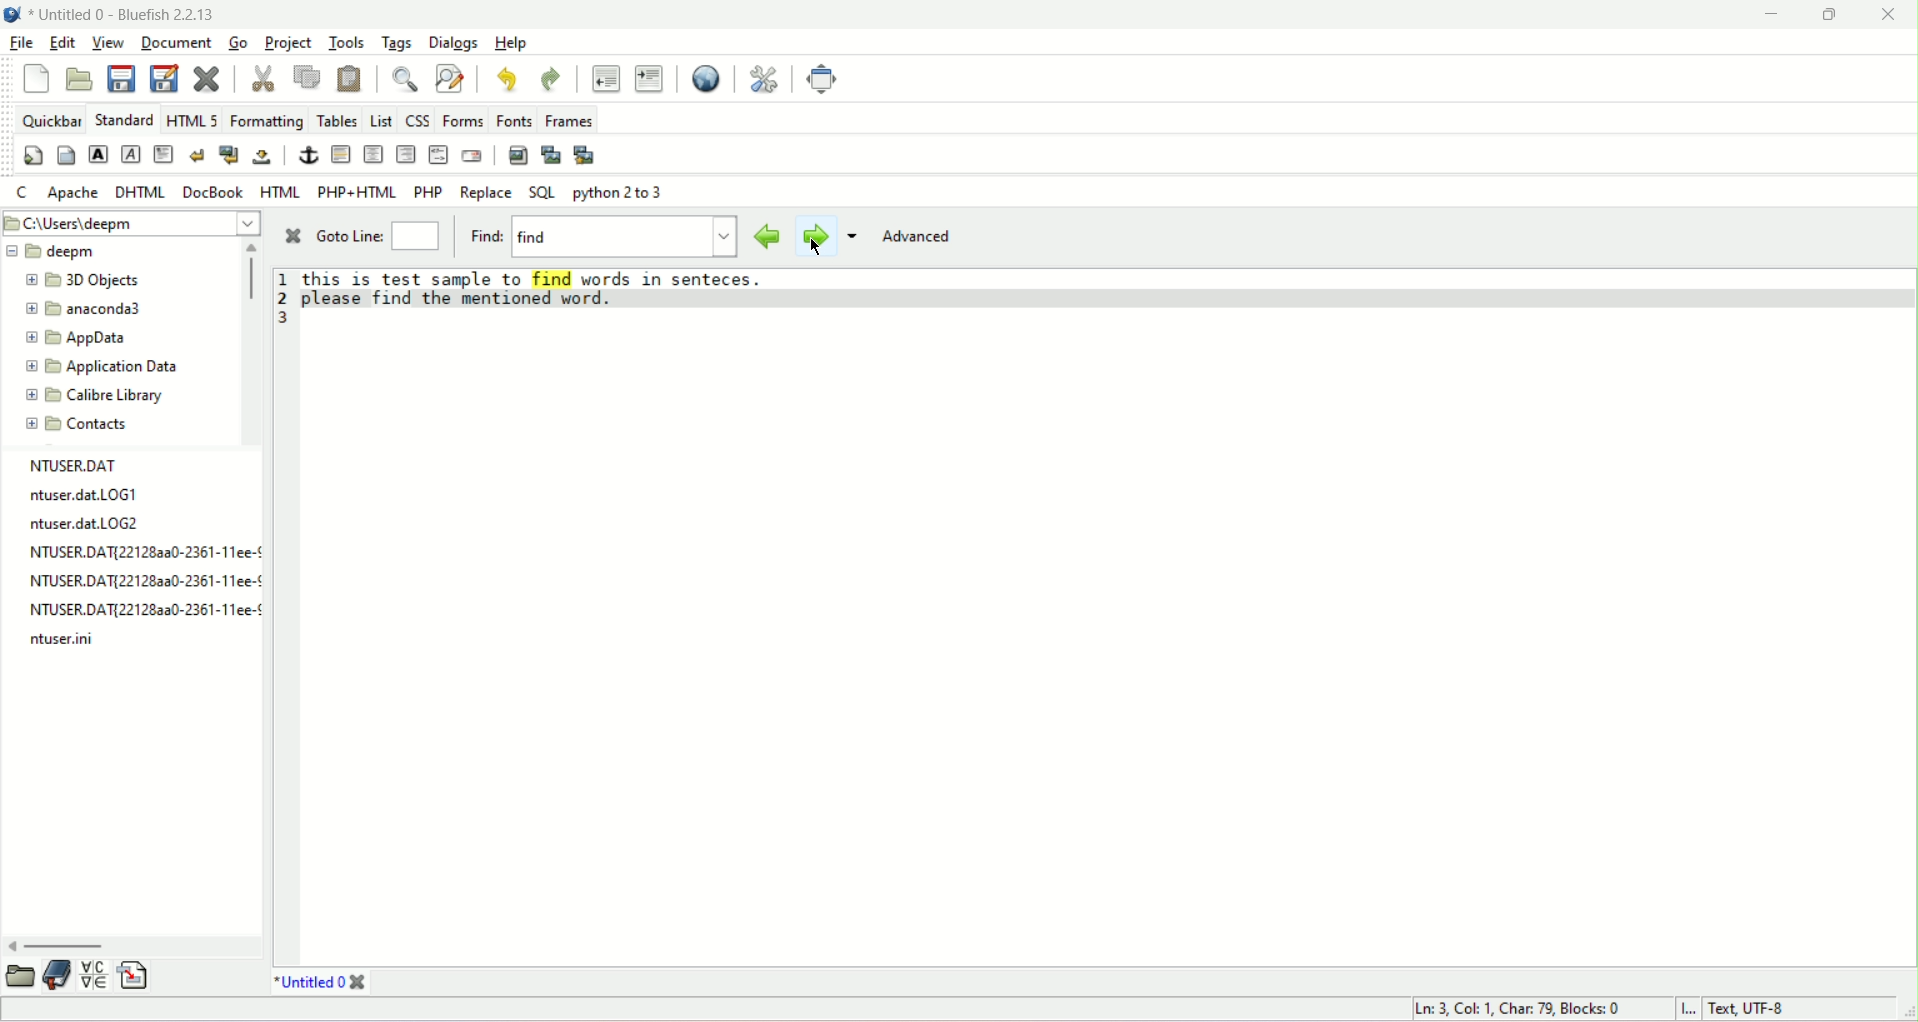 The height and width of the screenshot is (1022, 1918). I want to click on ntuser.ini, so click(65, 639).